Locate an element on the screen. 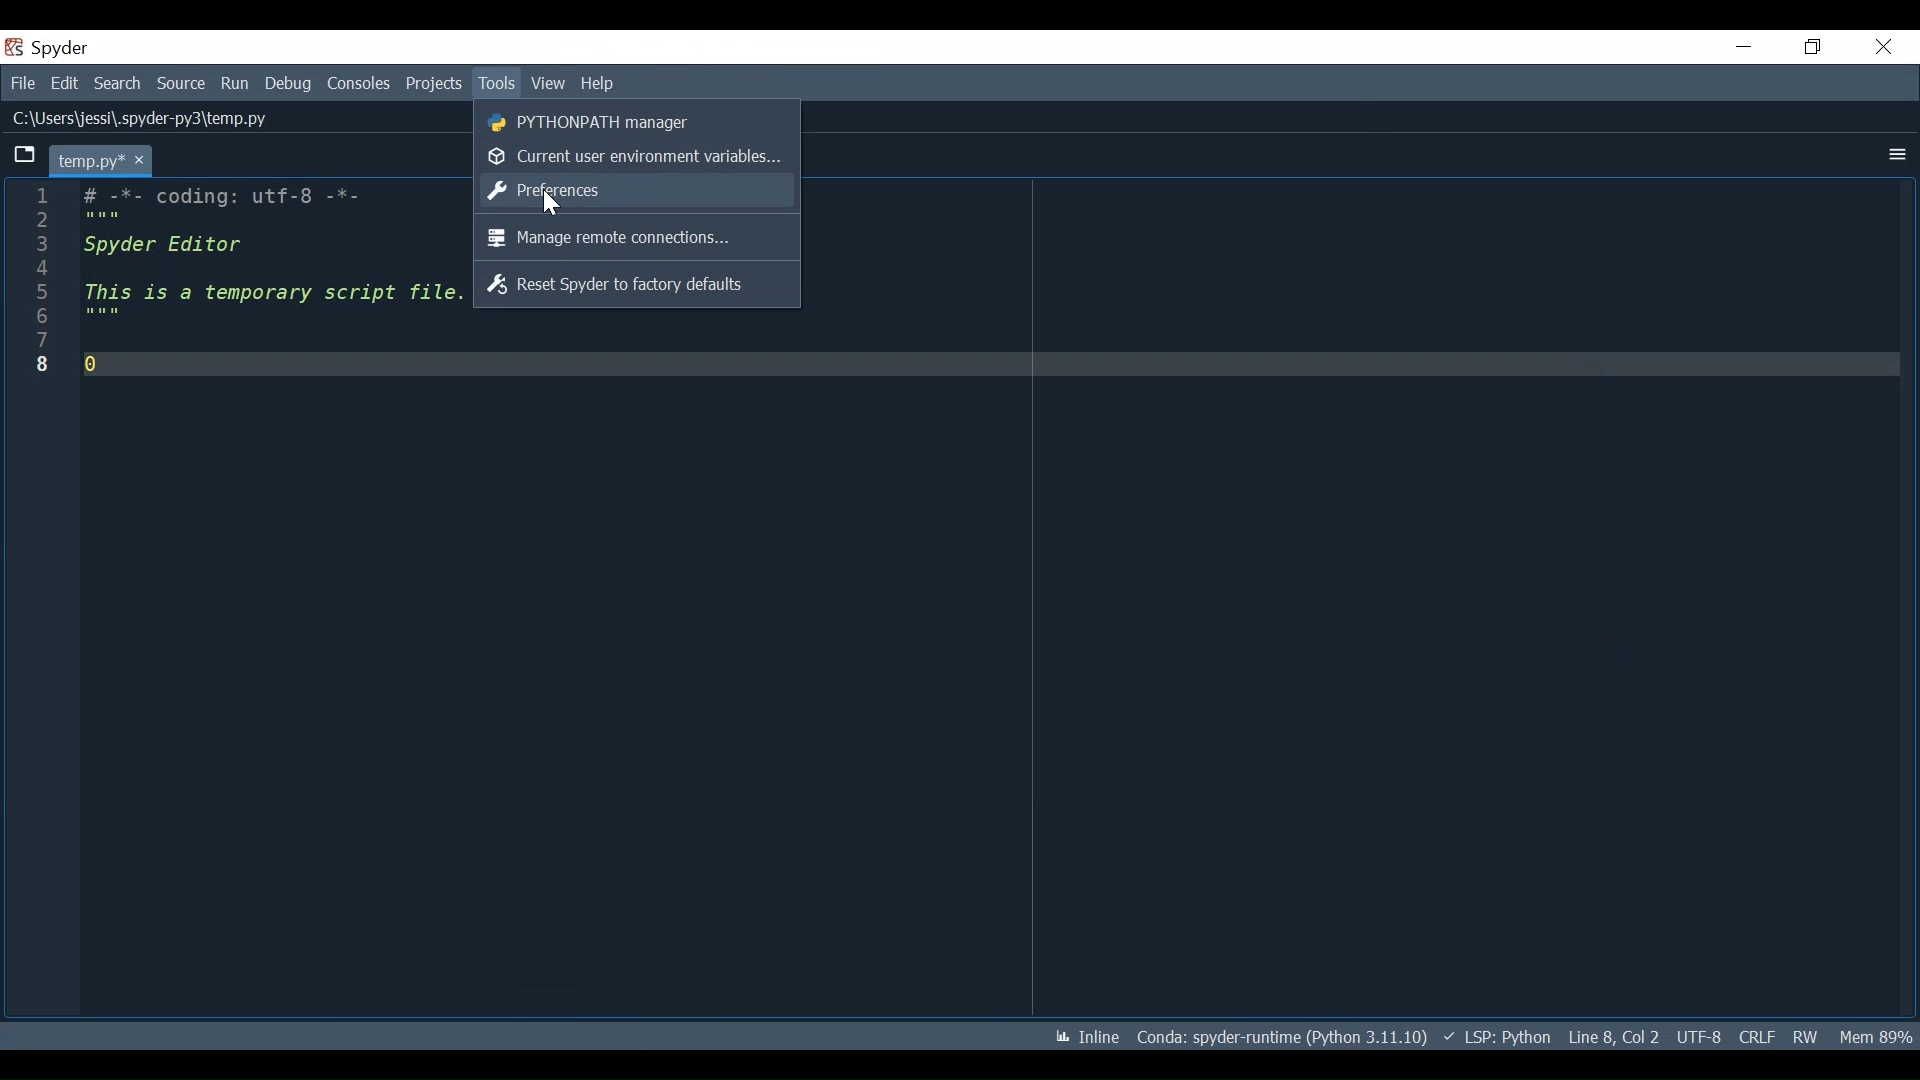 The image size is (1920, 1080). More Options is located at coordinates (1895, 152).